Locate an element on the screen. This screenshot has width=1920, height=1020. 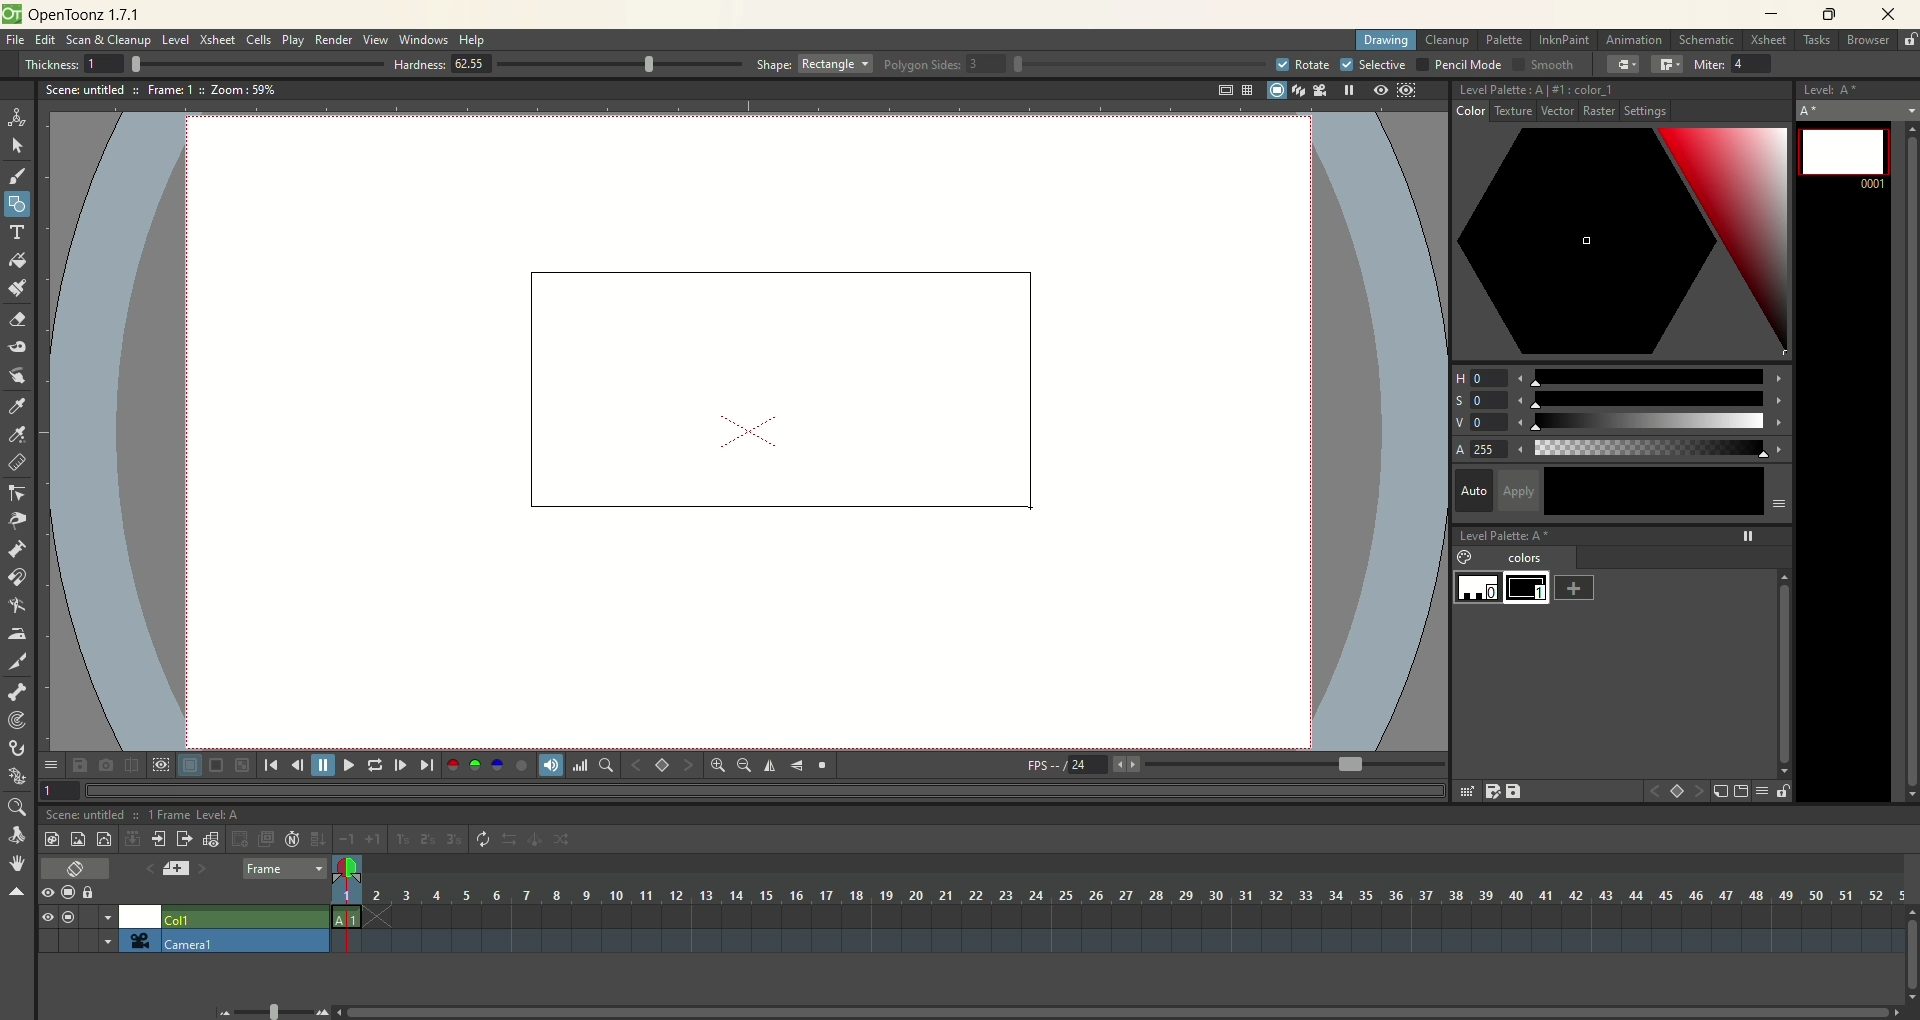
horizontal scrollbar is located at coordinates (1124, 1011).